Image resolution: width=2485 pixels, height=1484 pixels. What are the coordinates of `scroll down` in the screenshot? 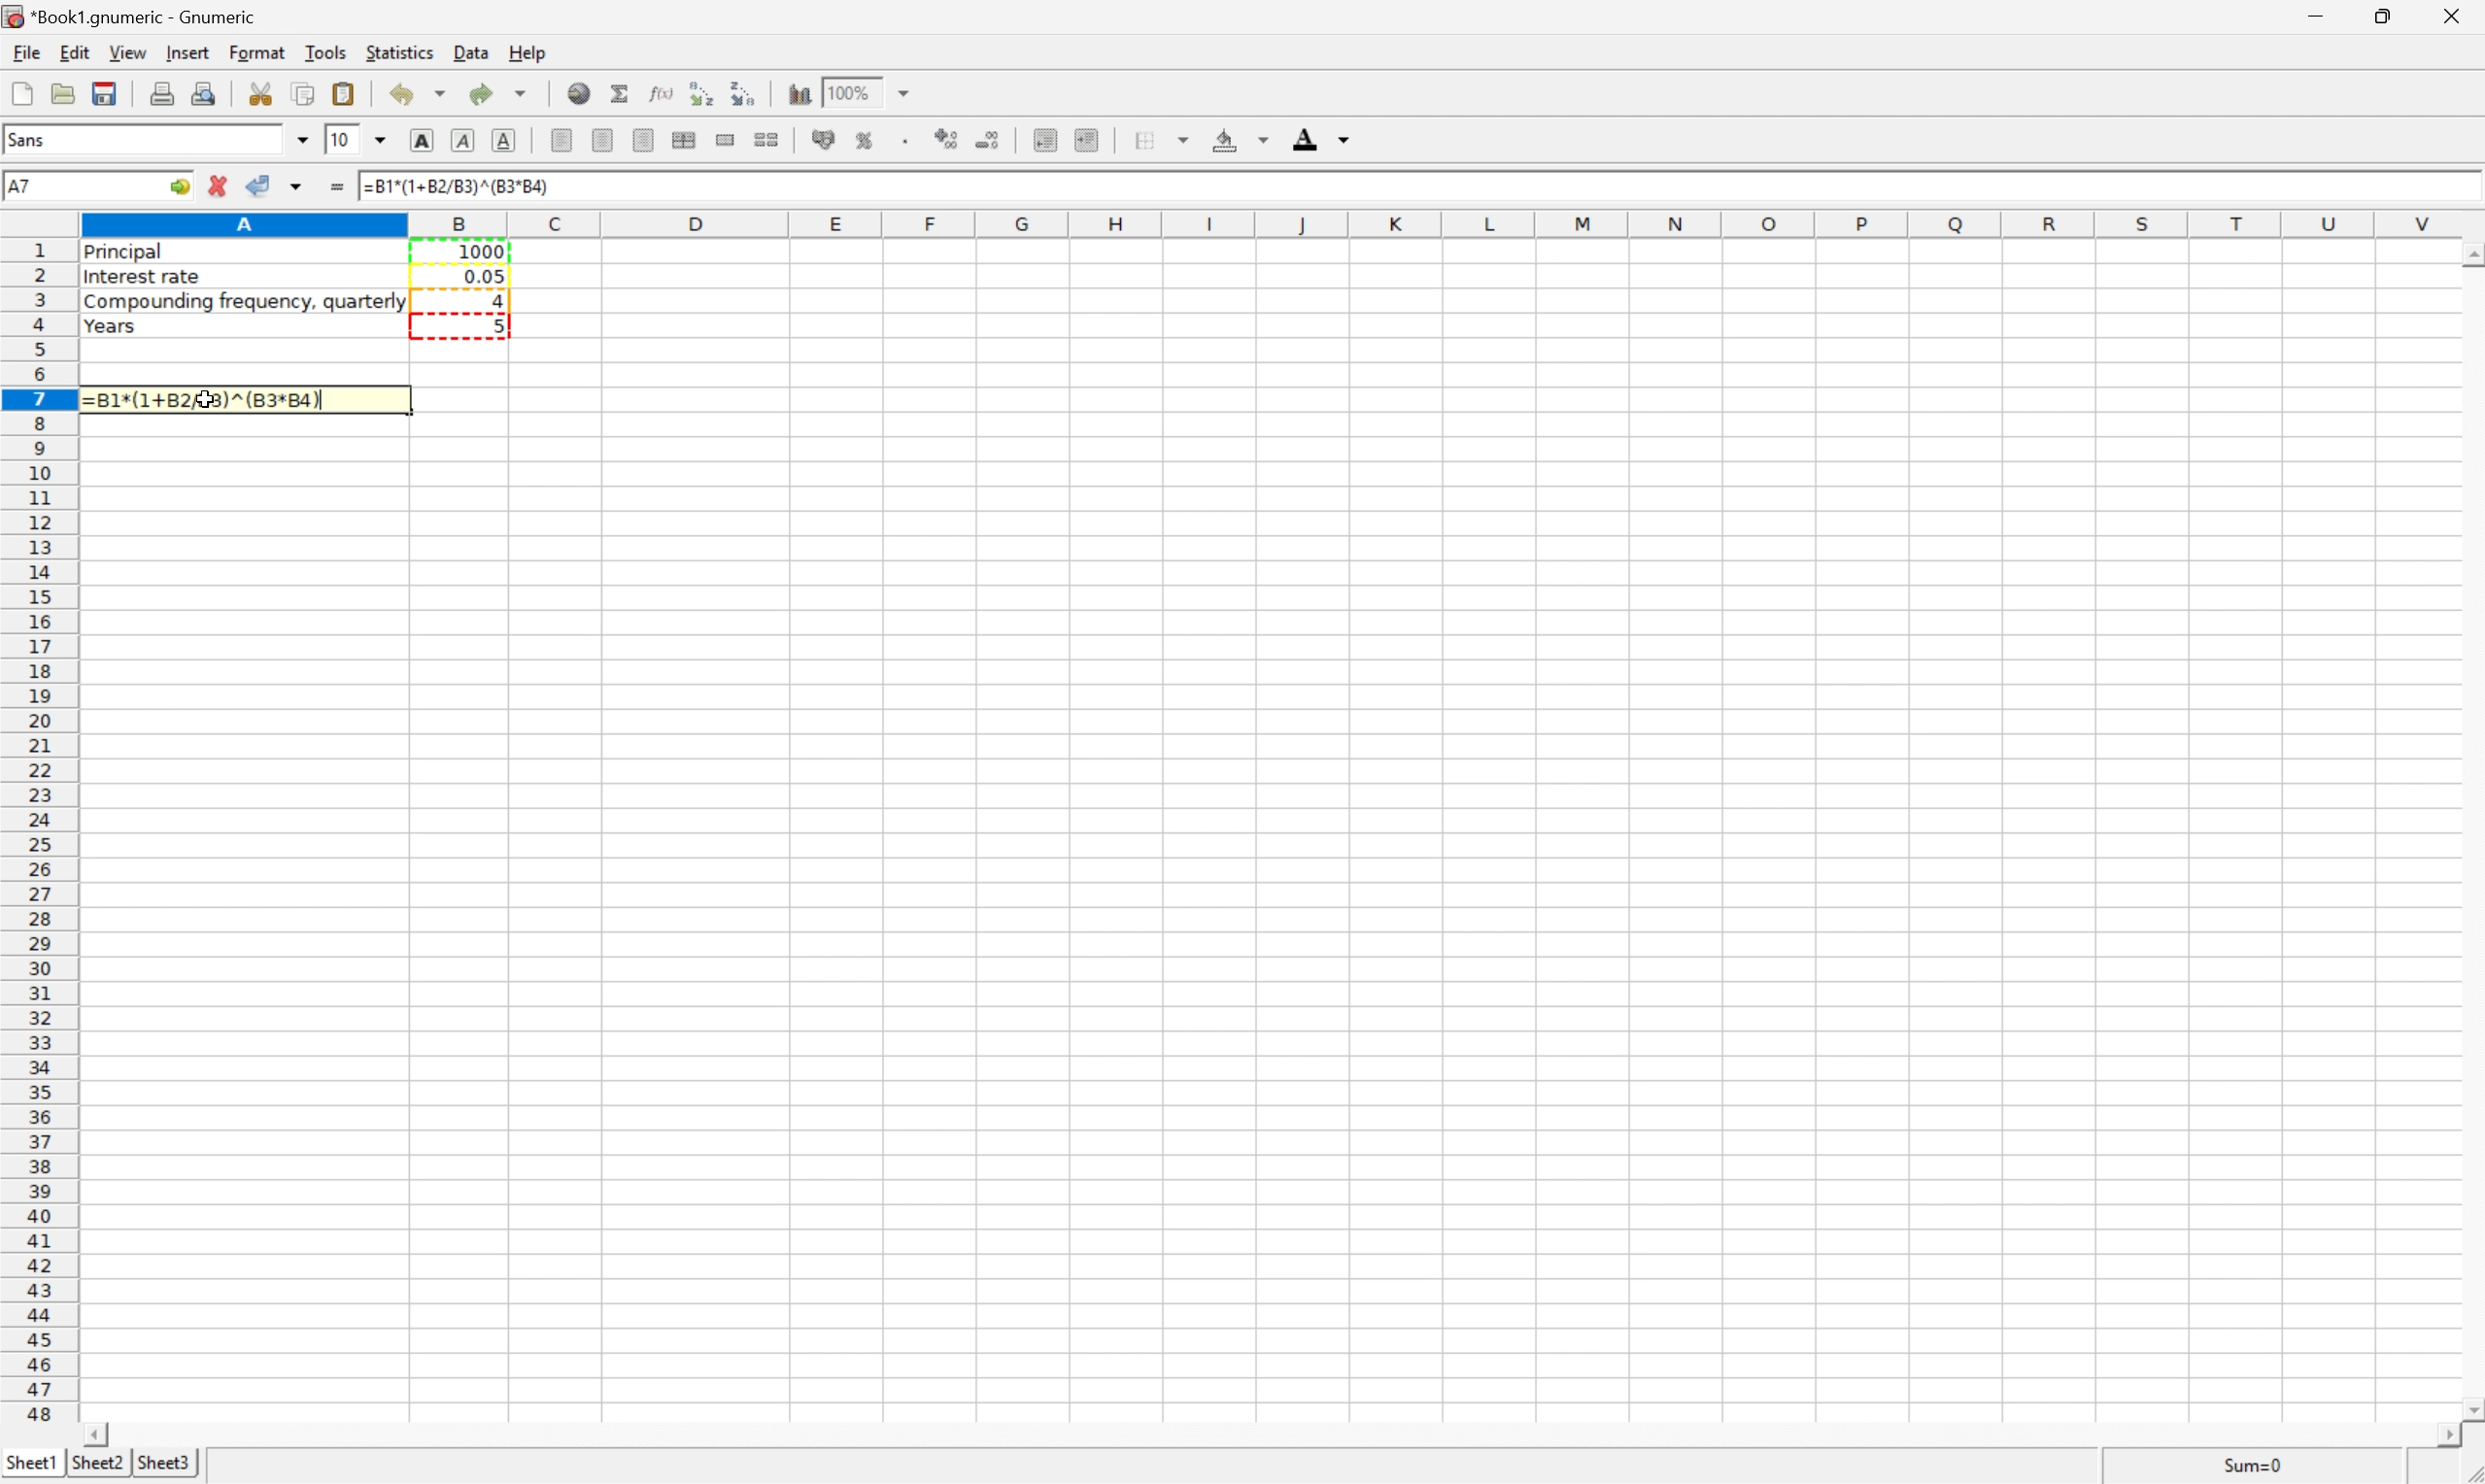 It's located at (2469, 1403).